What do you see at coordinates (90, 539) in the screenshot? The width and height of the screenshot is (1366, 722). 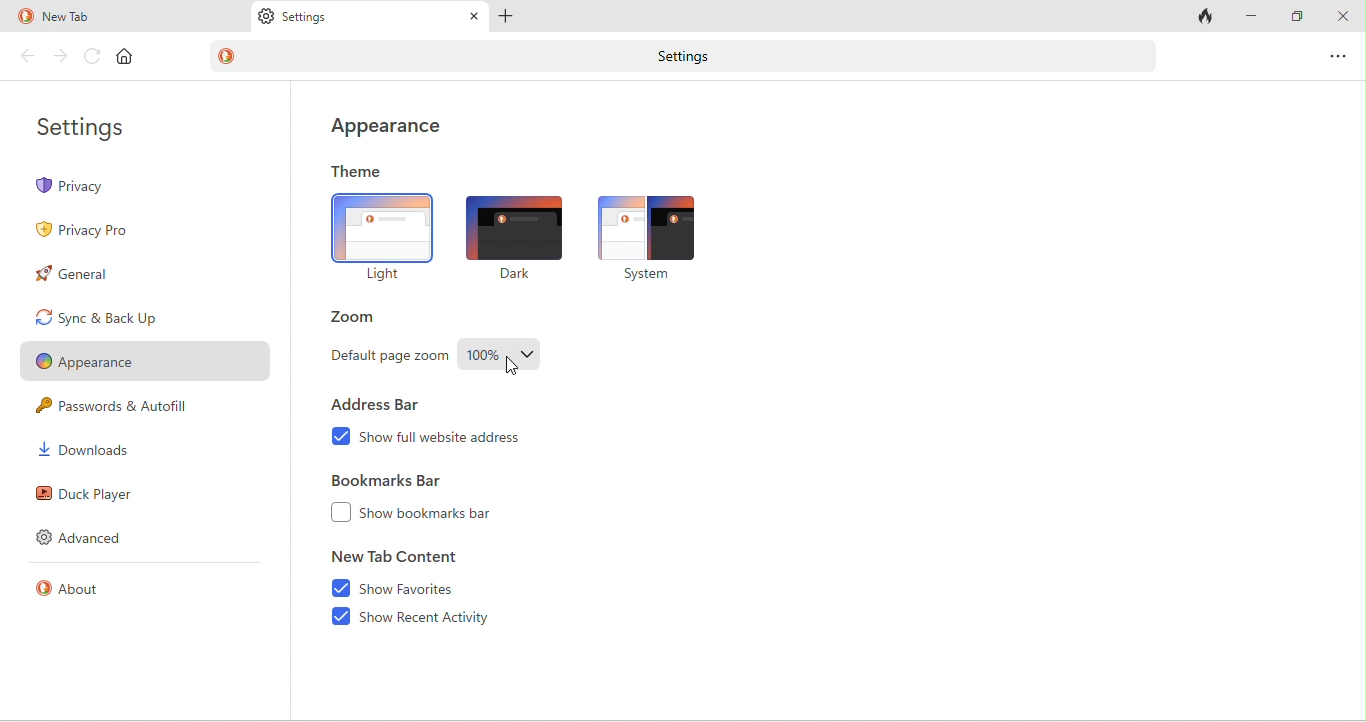 I see `advanced` at bounding box center [90, 539].